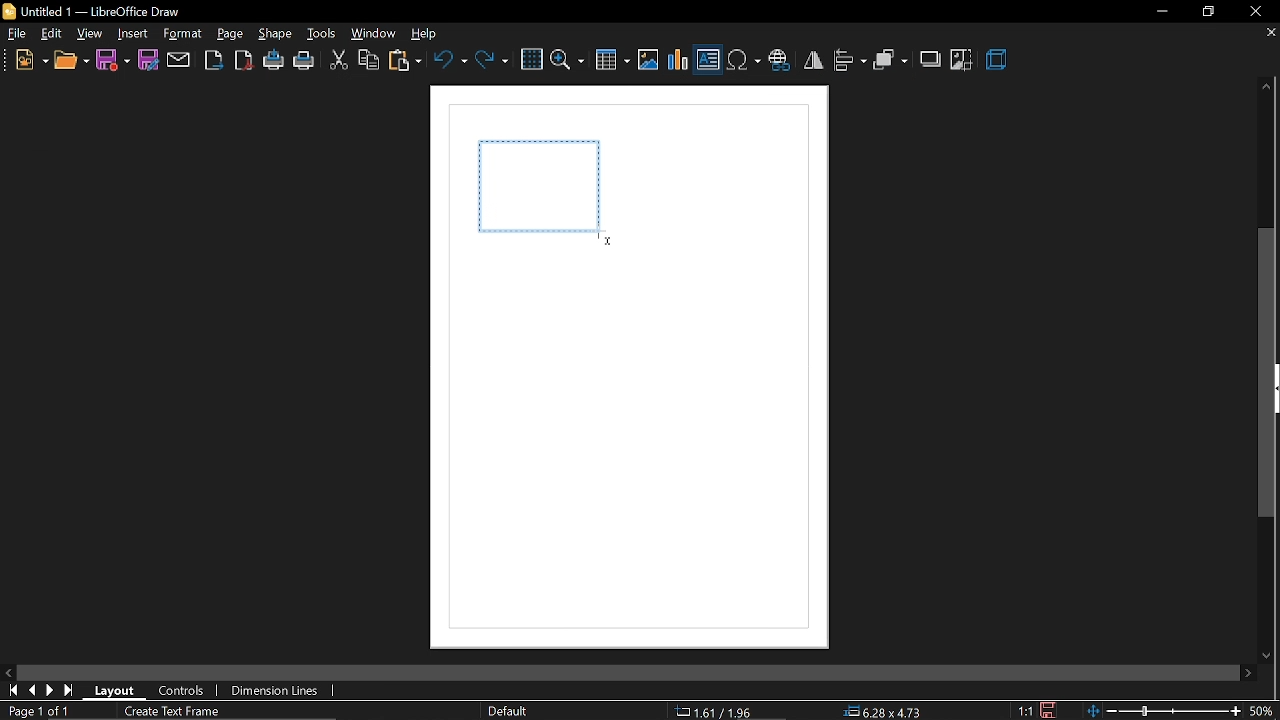  Describe the element at coordinates (305, 63) in the screenshot. I see `print` at that location.